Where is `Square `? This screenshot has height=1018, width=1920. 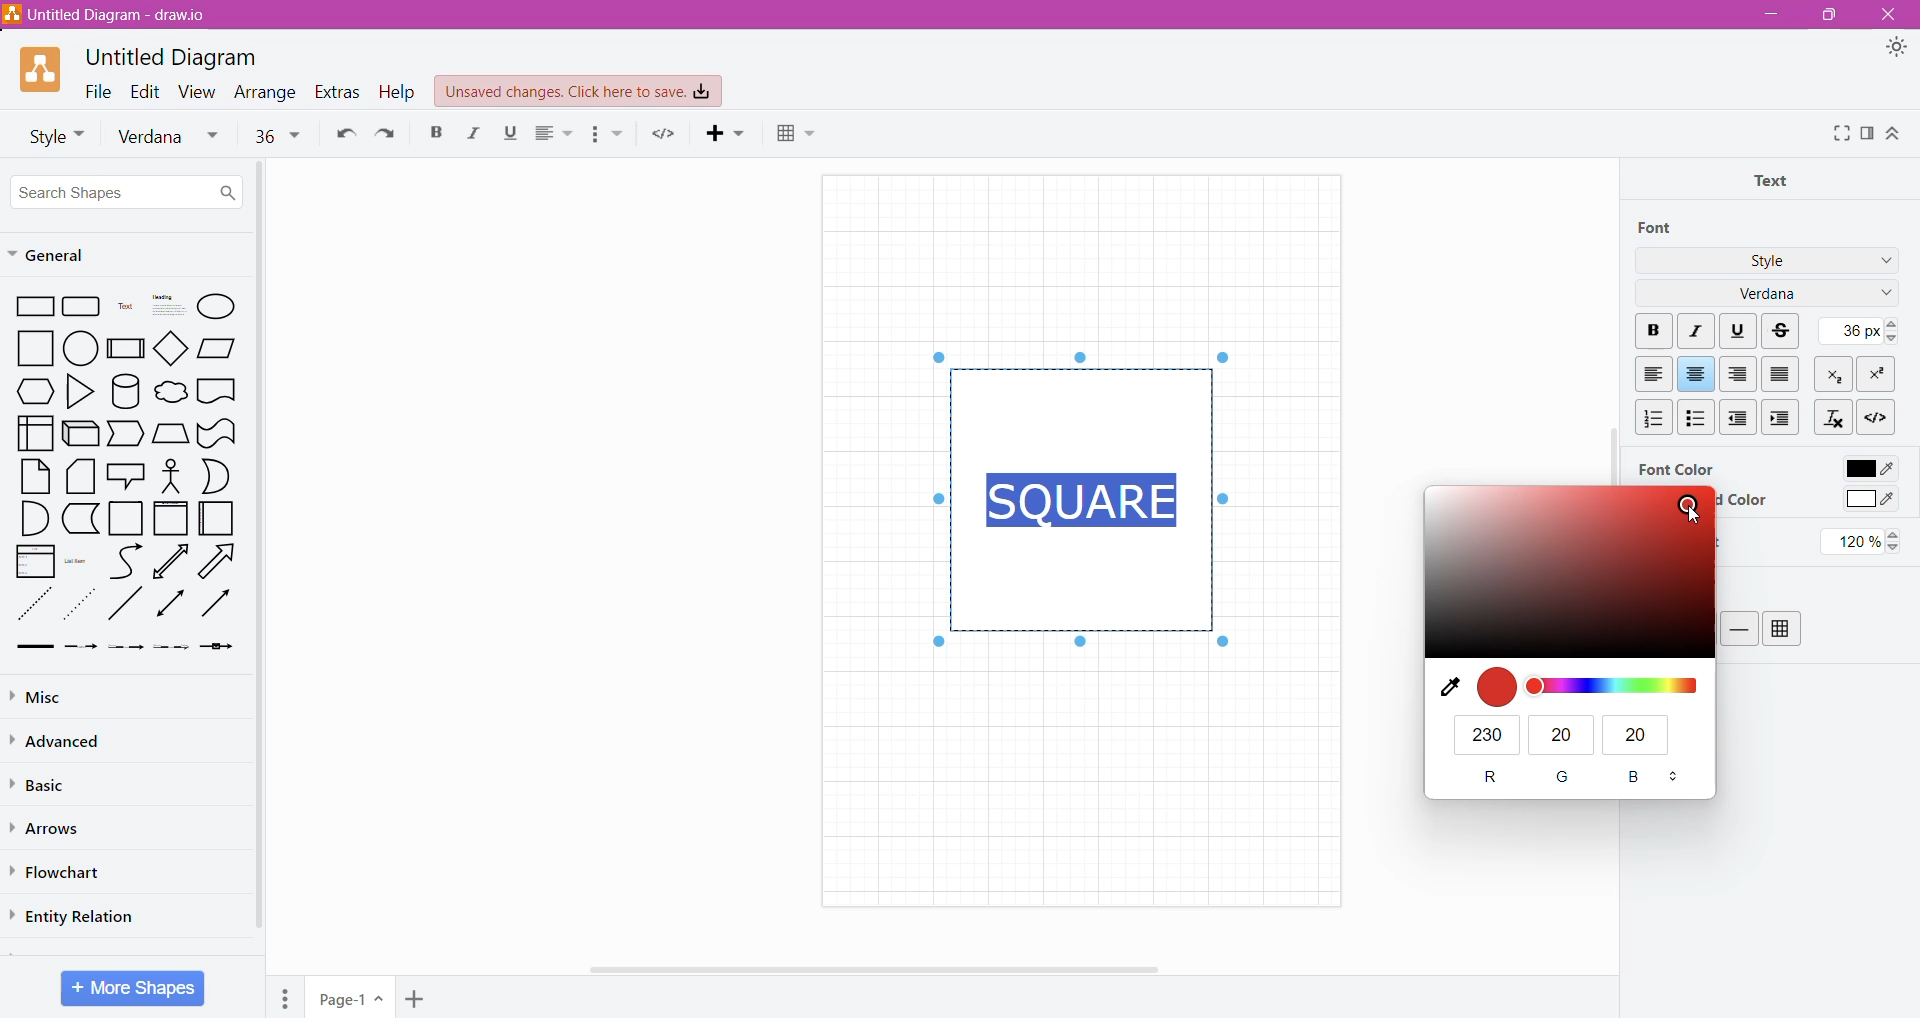
Square  is located at coordinates (124, 518).